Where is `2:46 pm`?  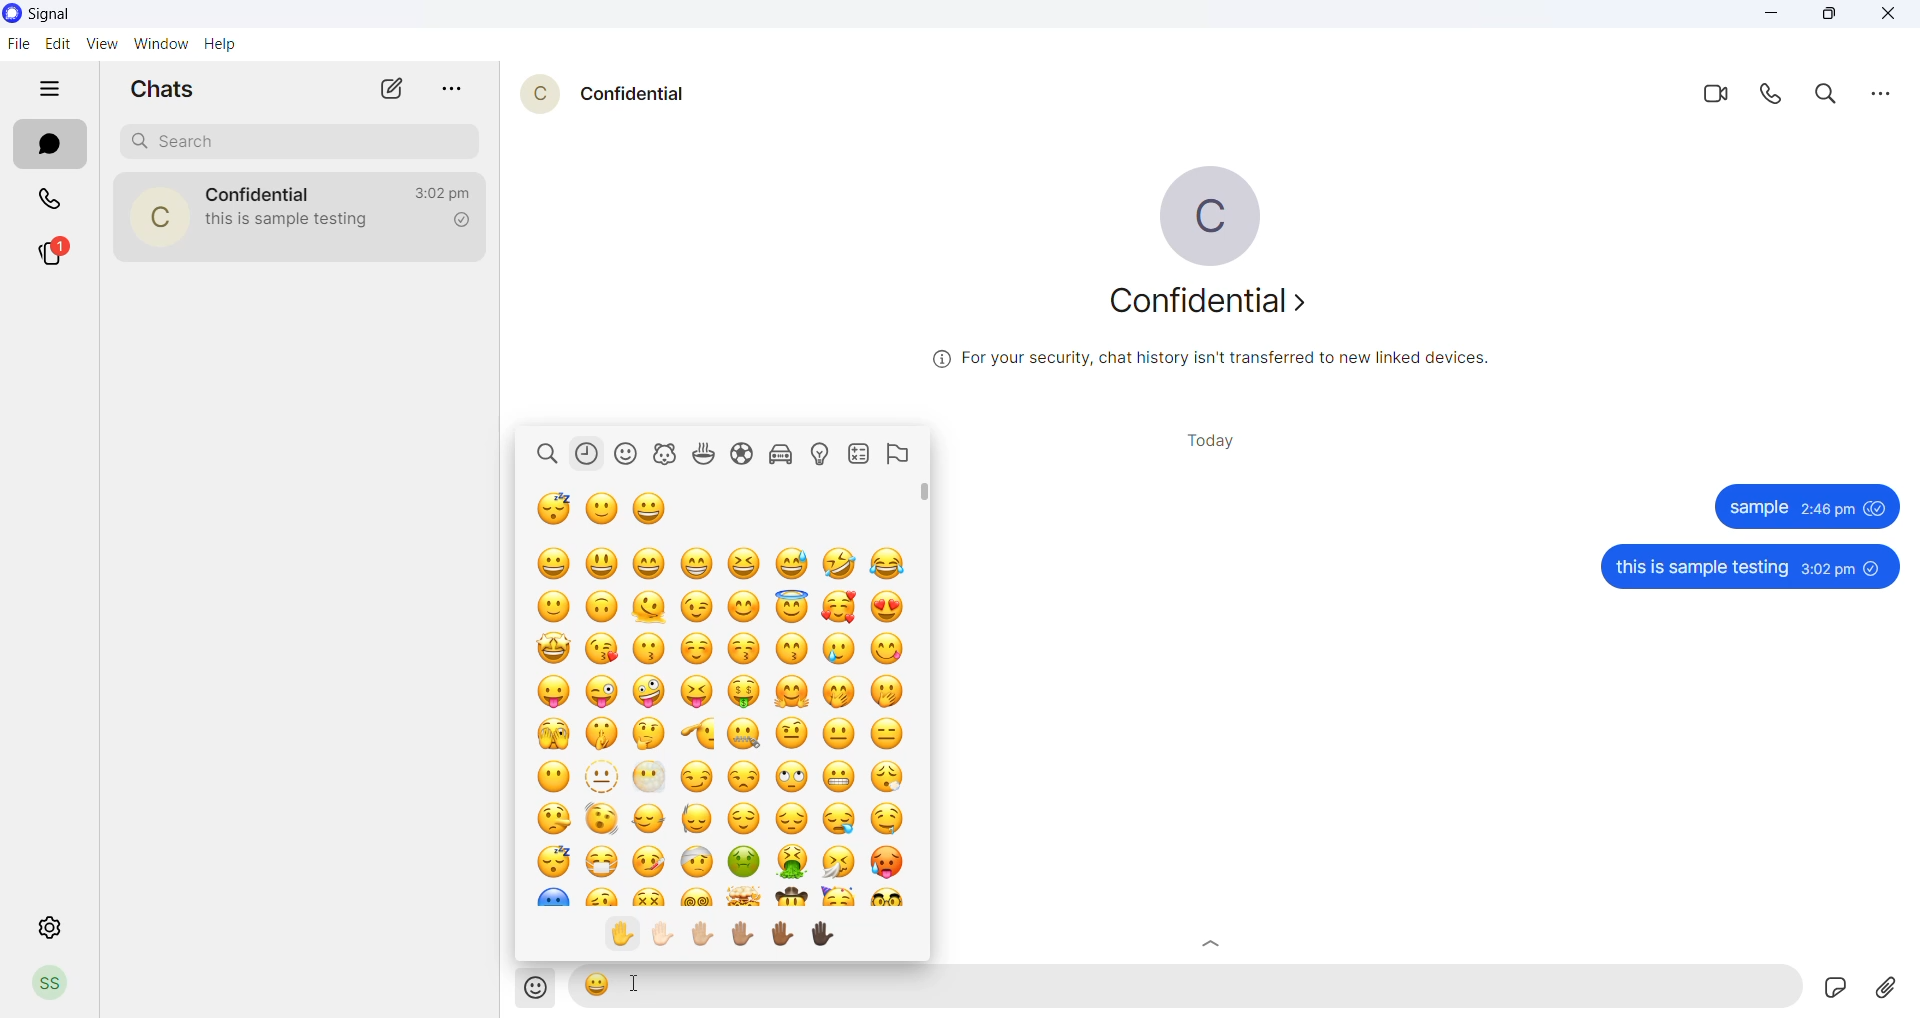 2:46 pm is located at coordinates (1827, 509).